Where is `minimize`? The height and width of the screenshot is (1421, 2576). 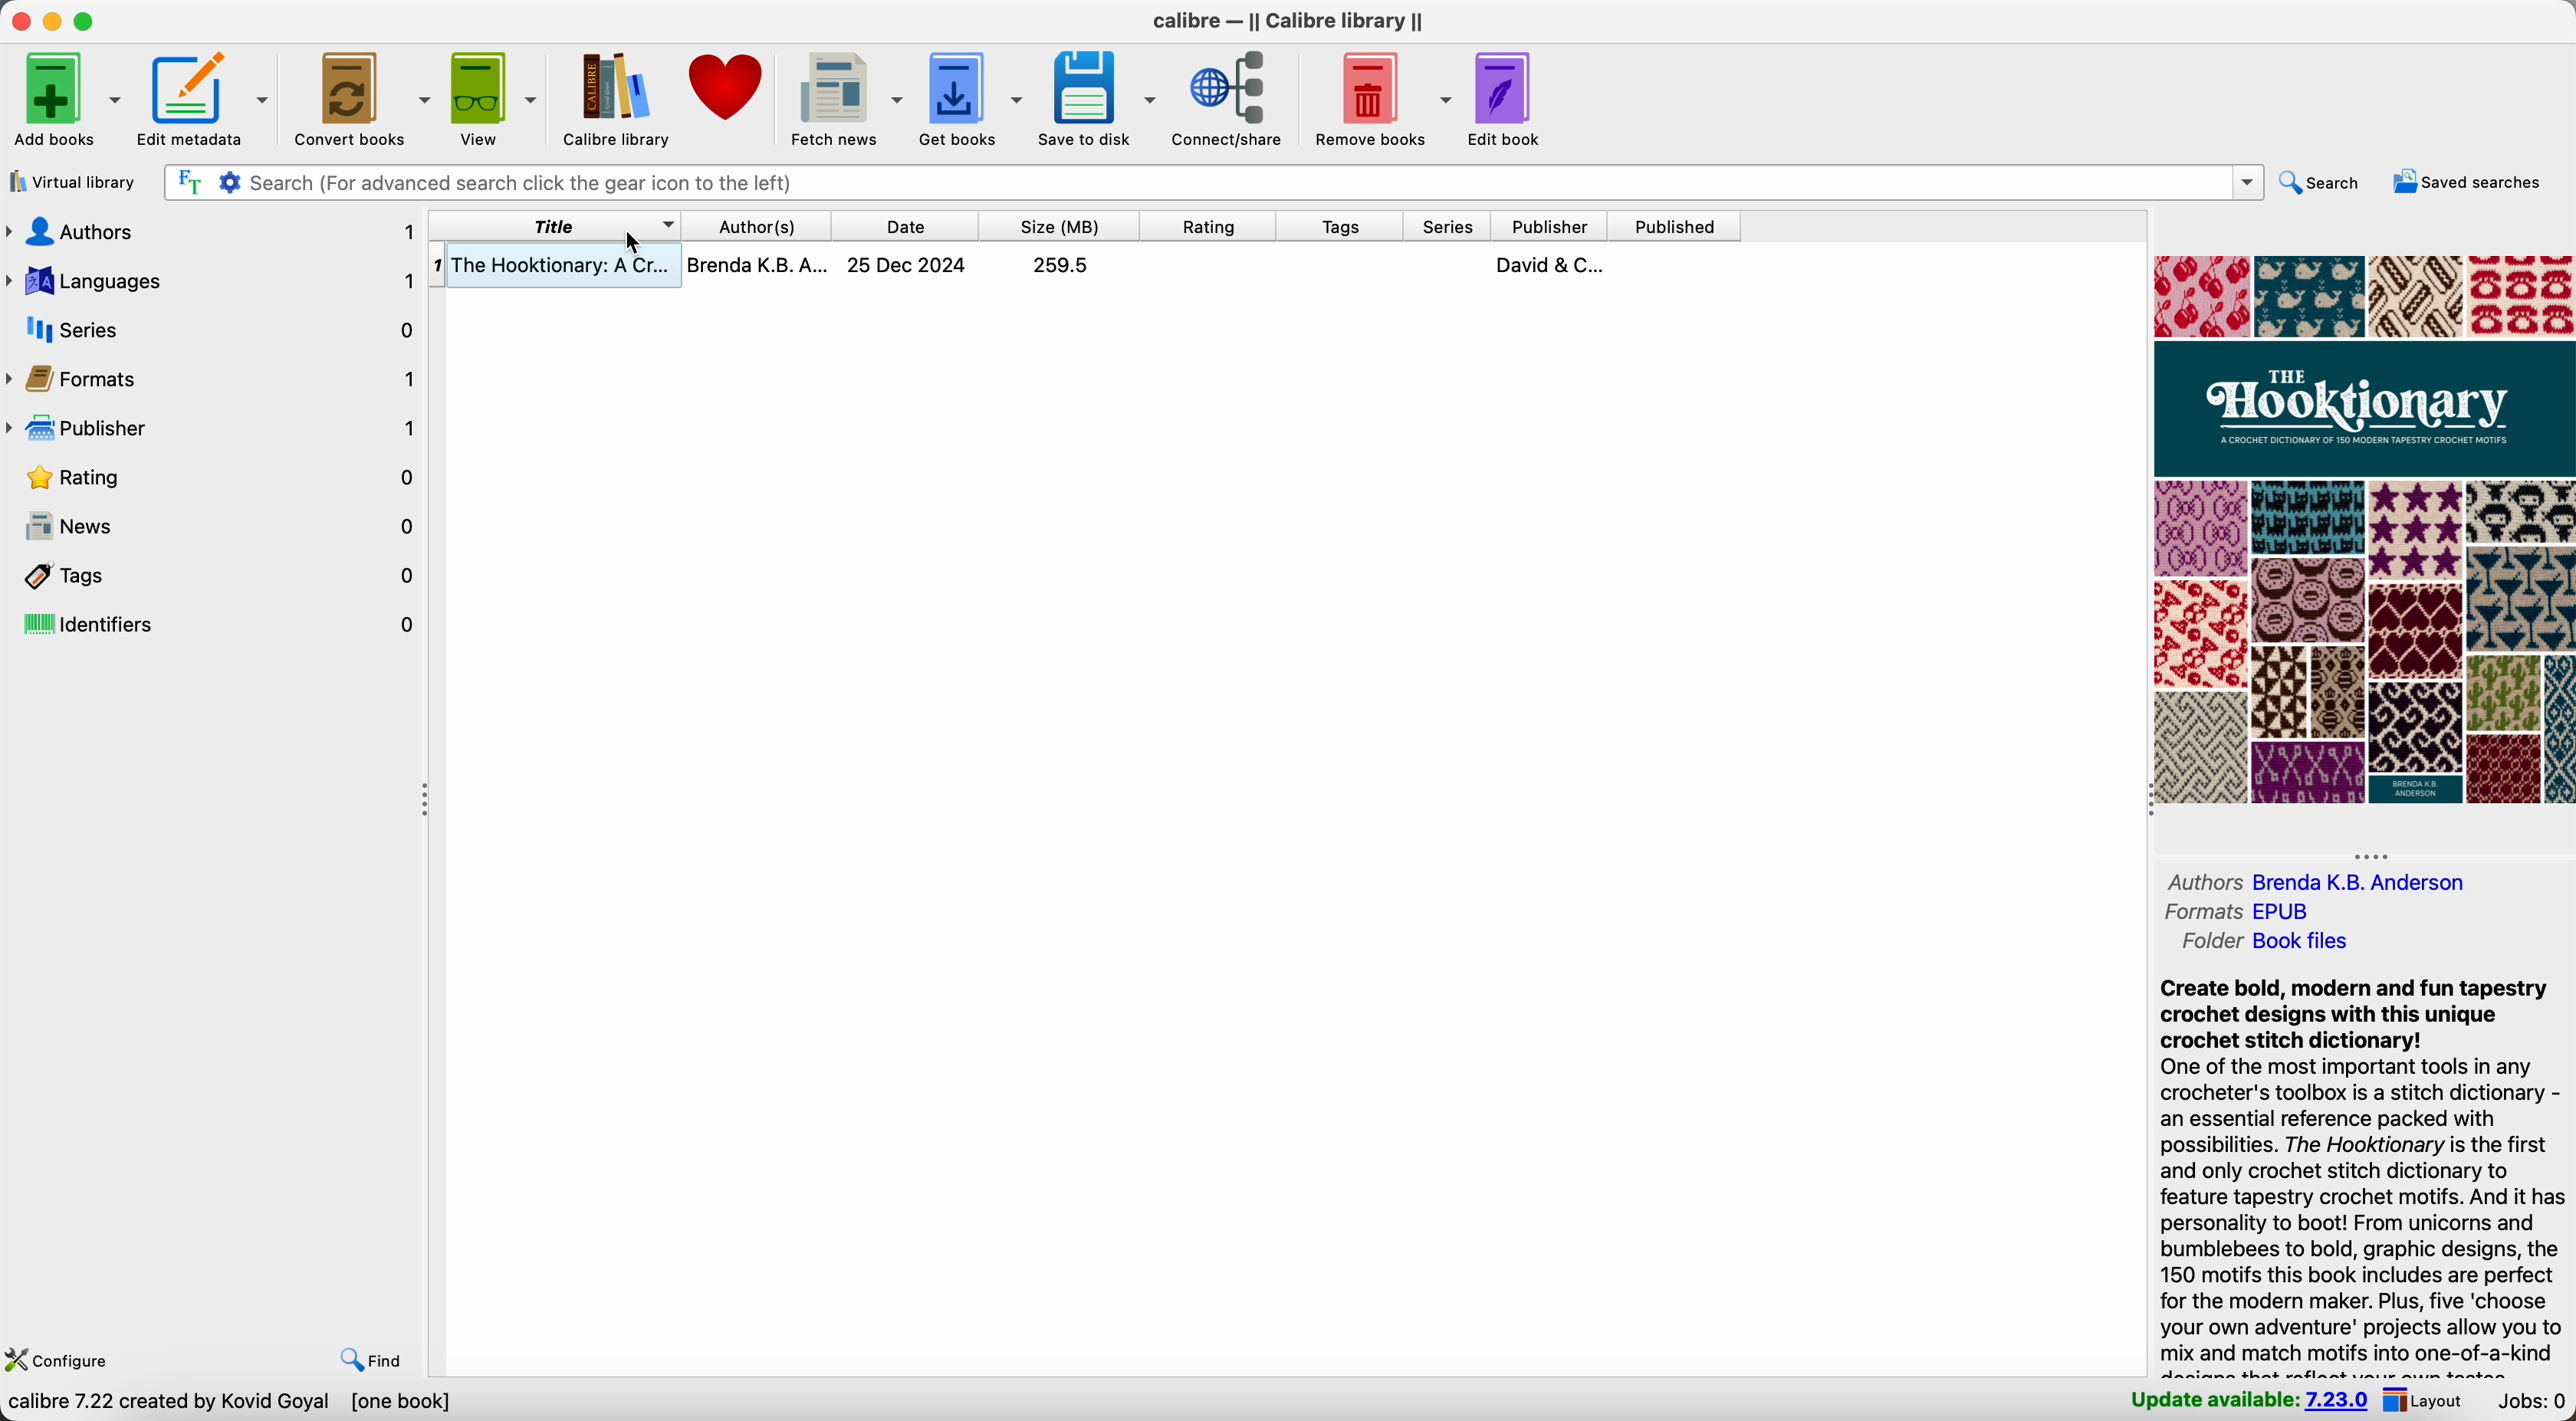
minimize is located at coordinates (57, 21).